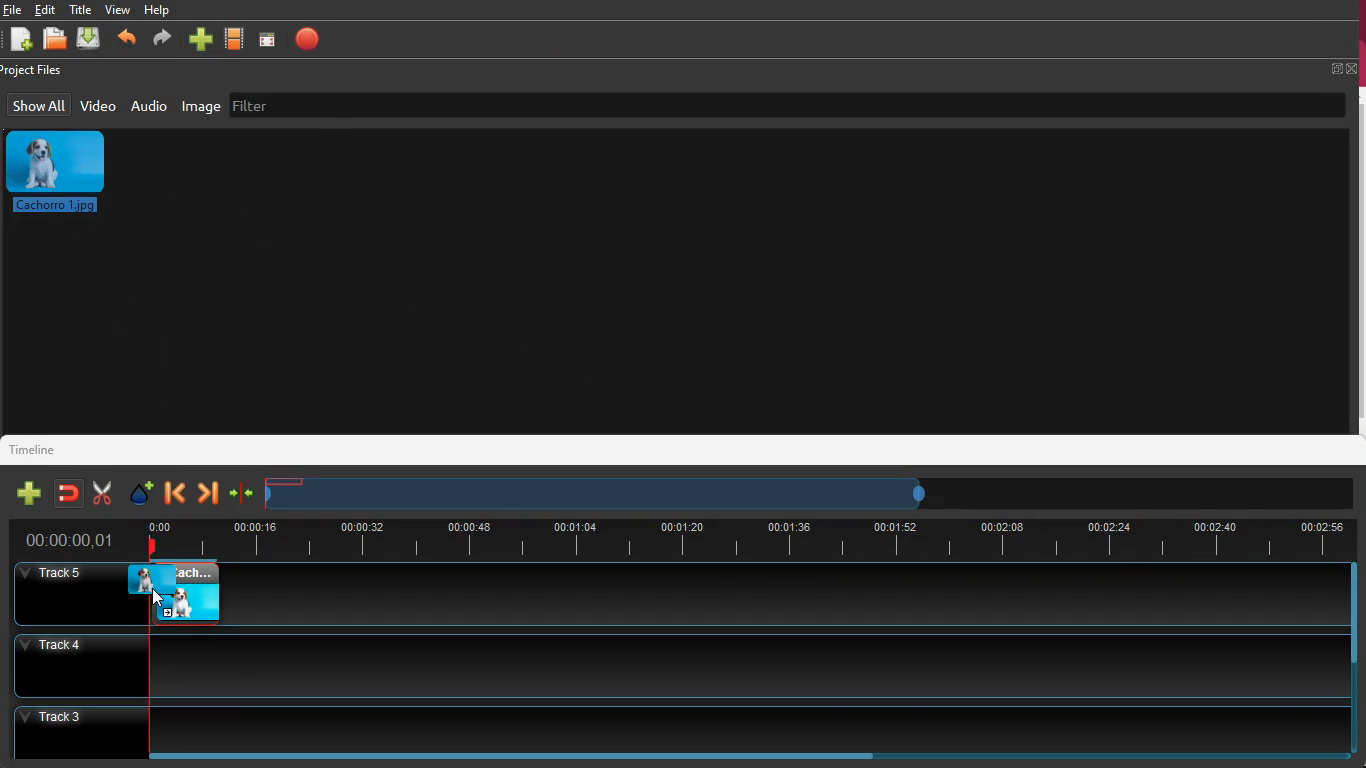  Describe the element at coordinates (70, 493) in the screenshot. I see `join` at that location.